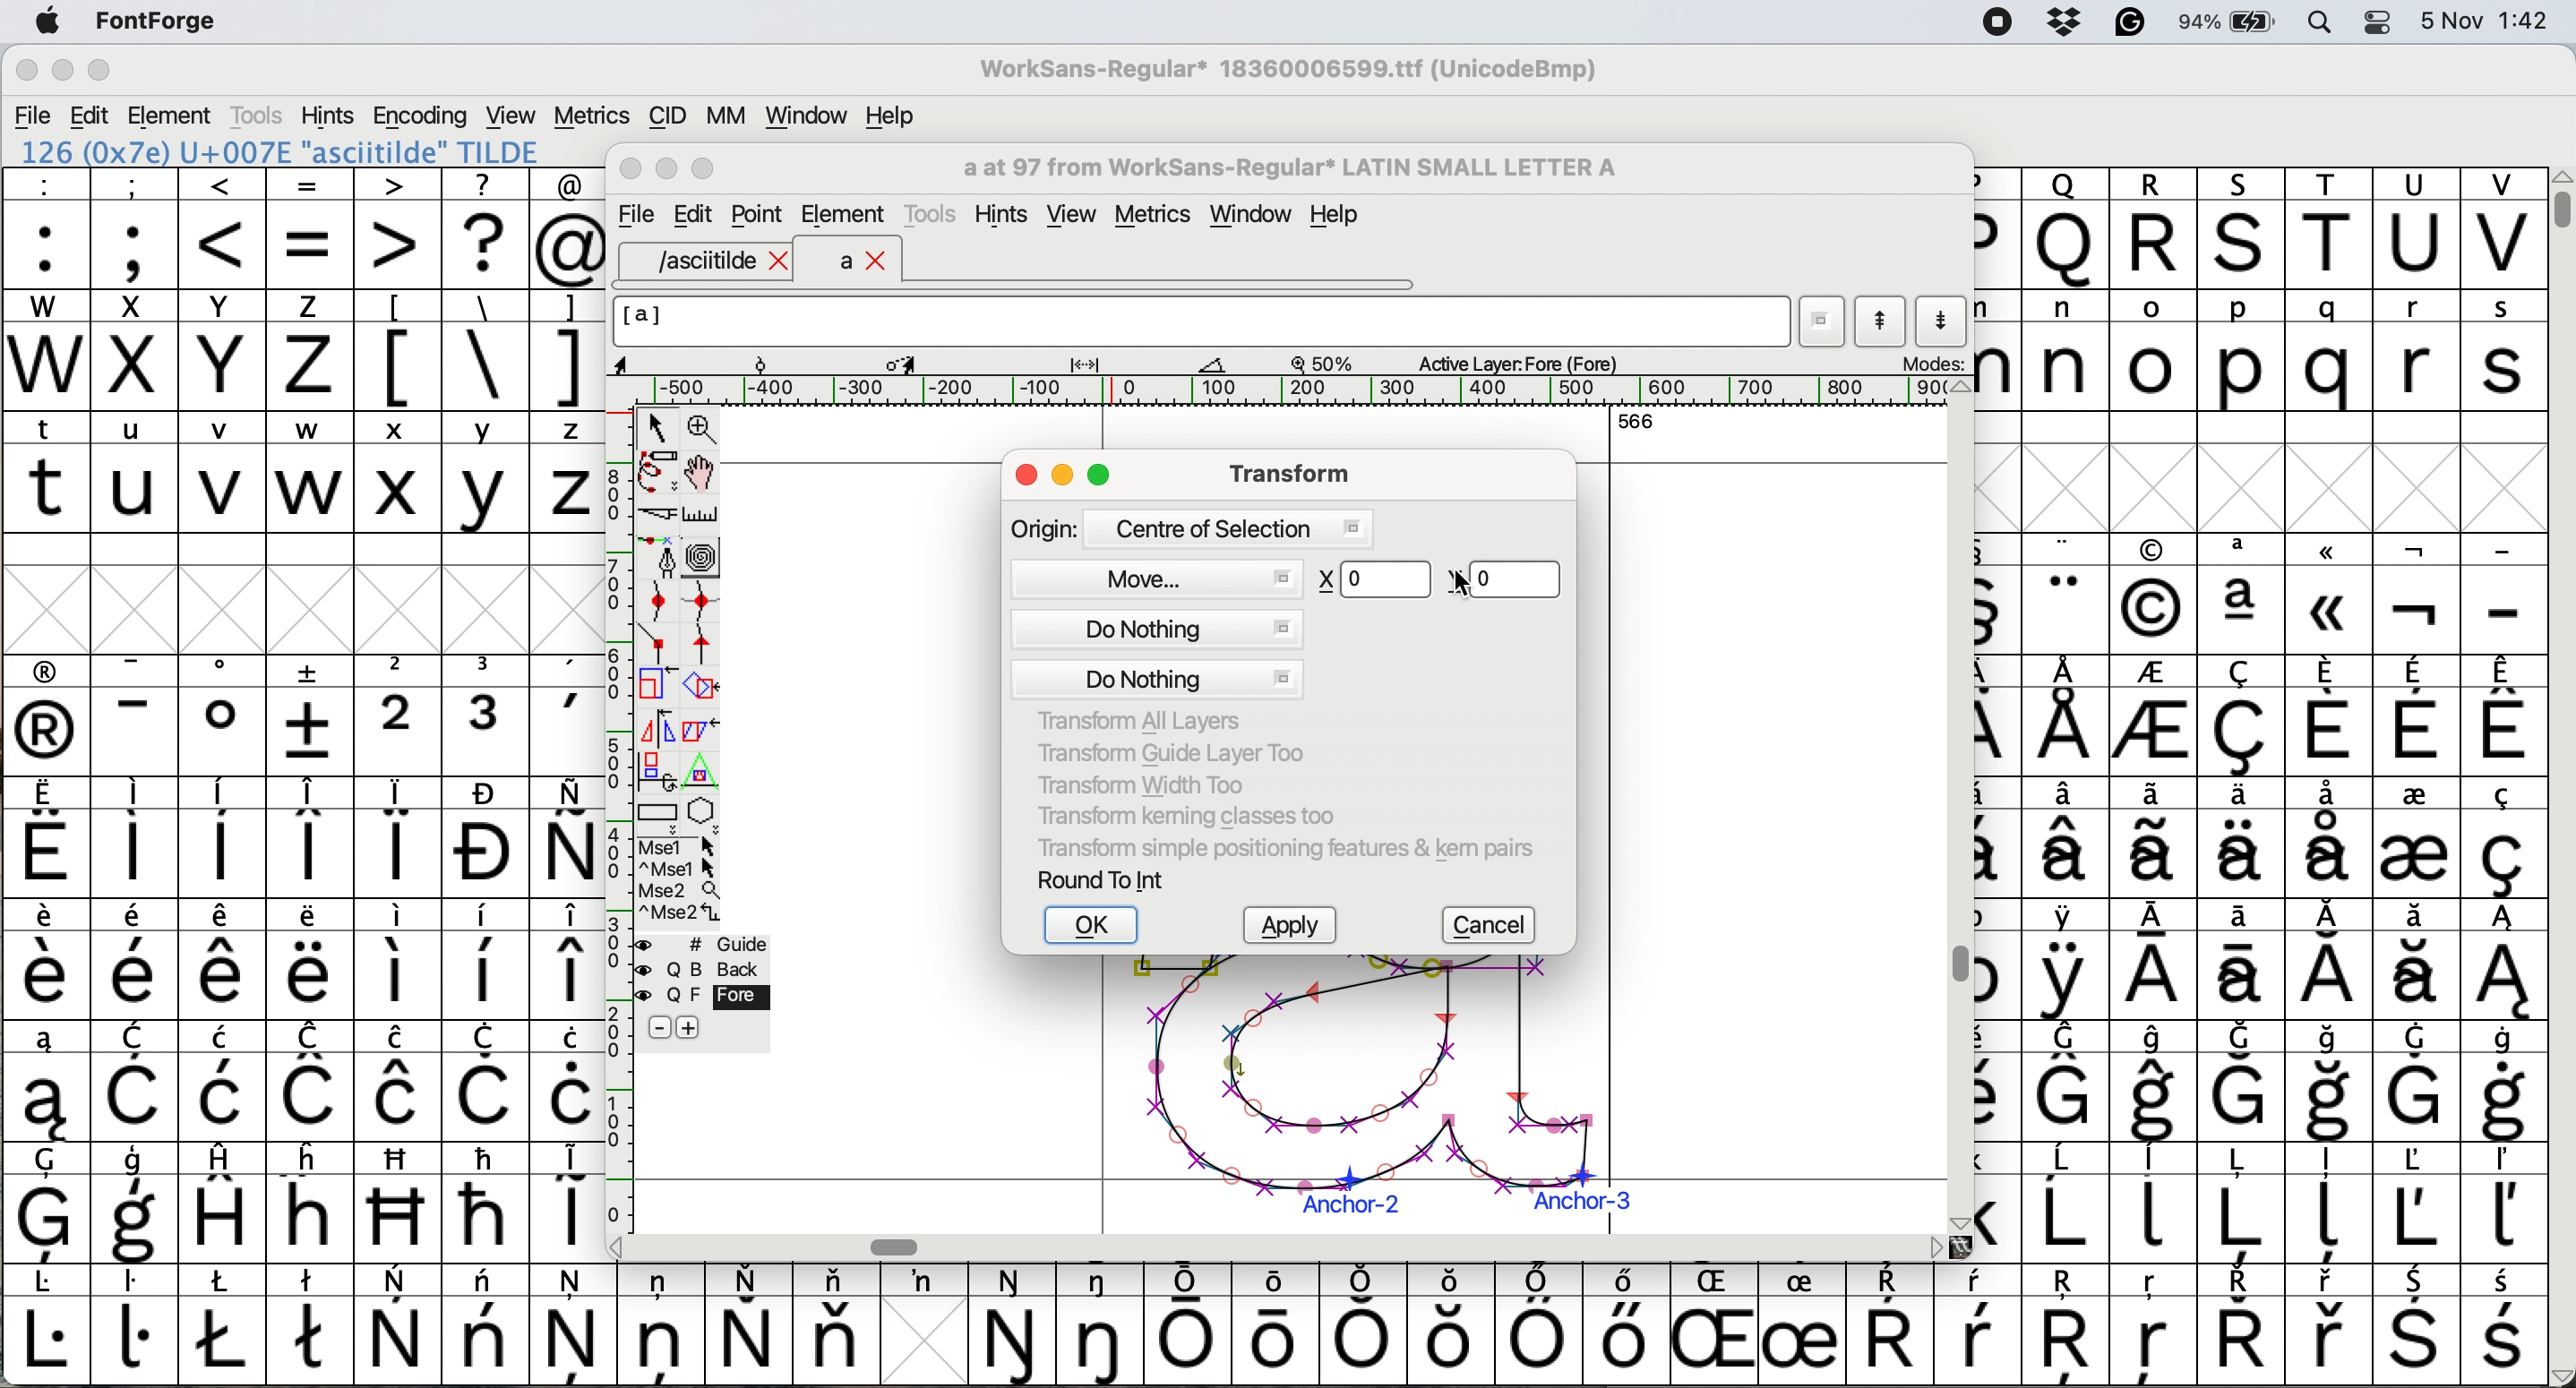 This screenshot has width=2576, height=1388. I want to click on symbol, so click(141, 1083).